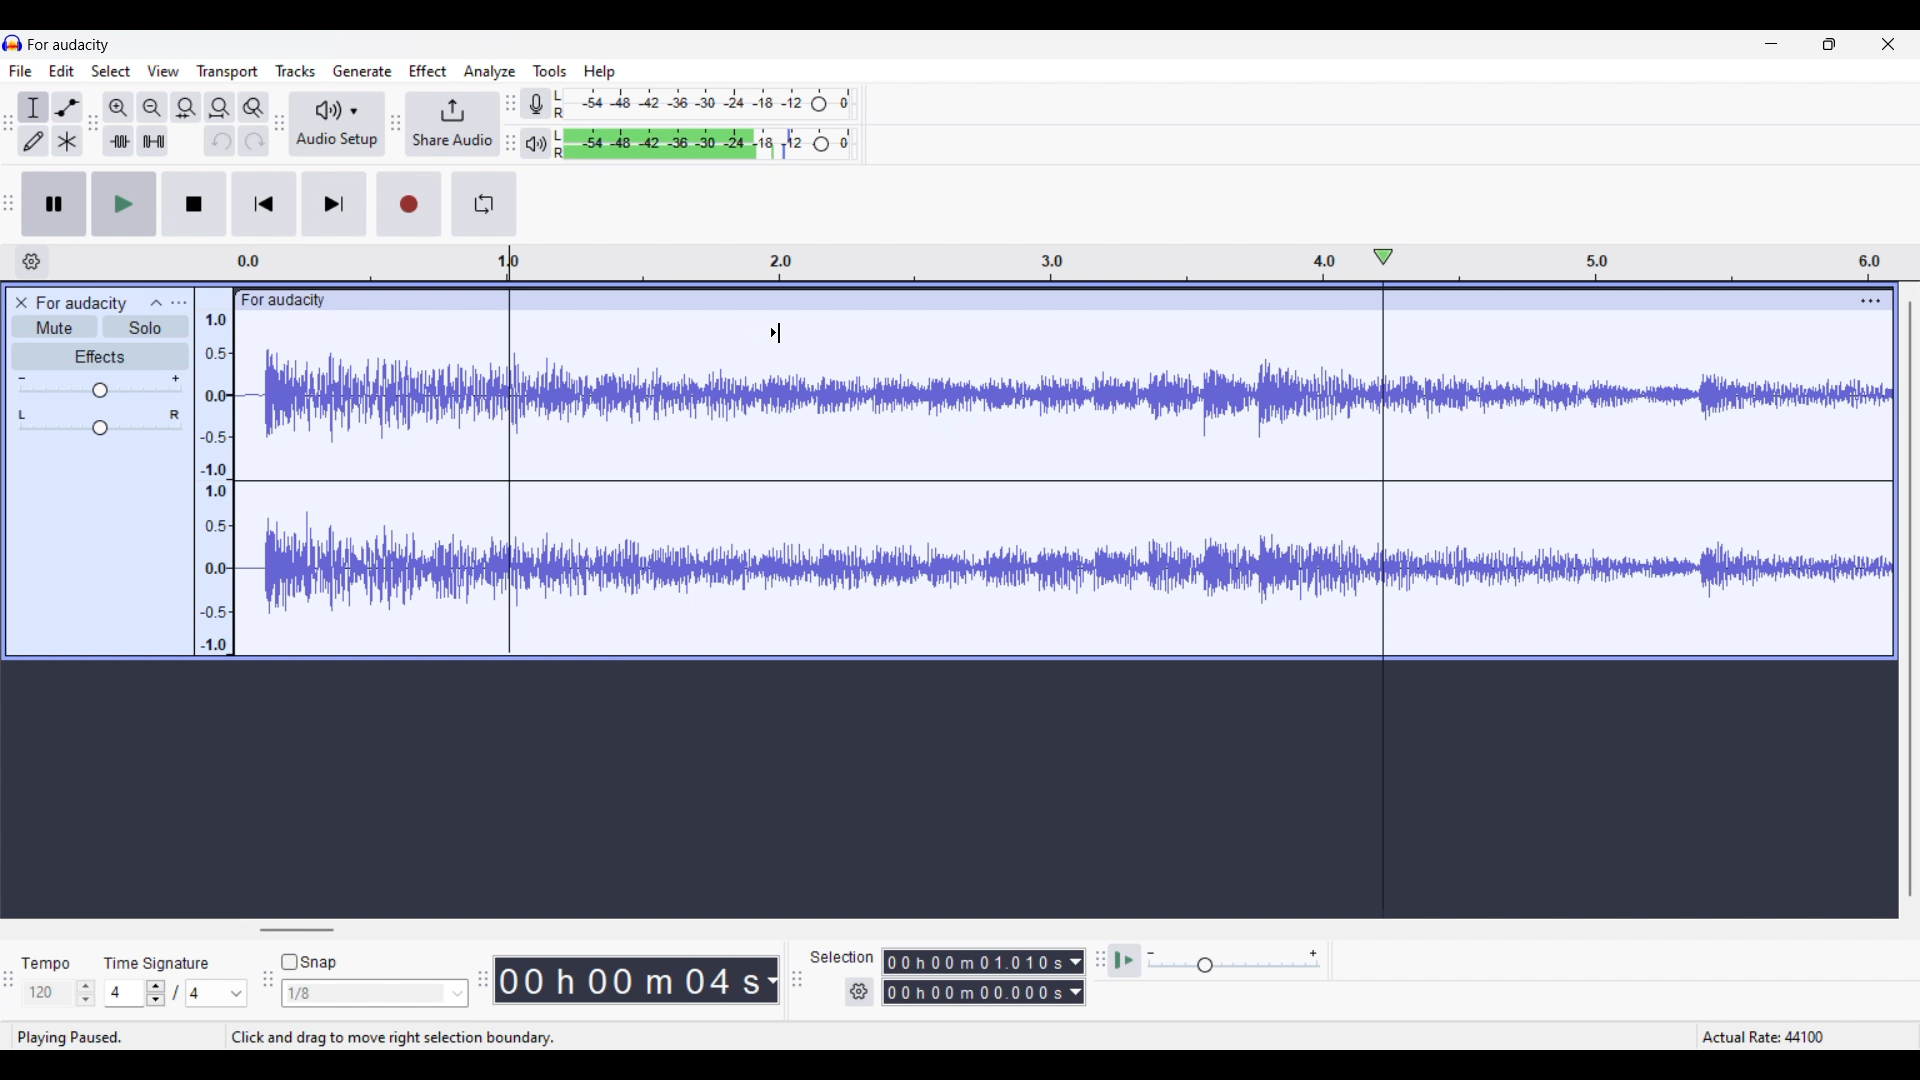  I want to click on Record meter, so click(533, 103).